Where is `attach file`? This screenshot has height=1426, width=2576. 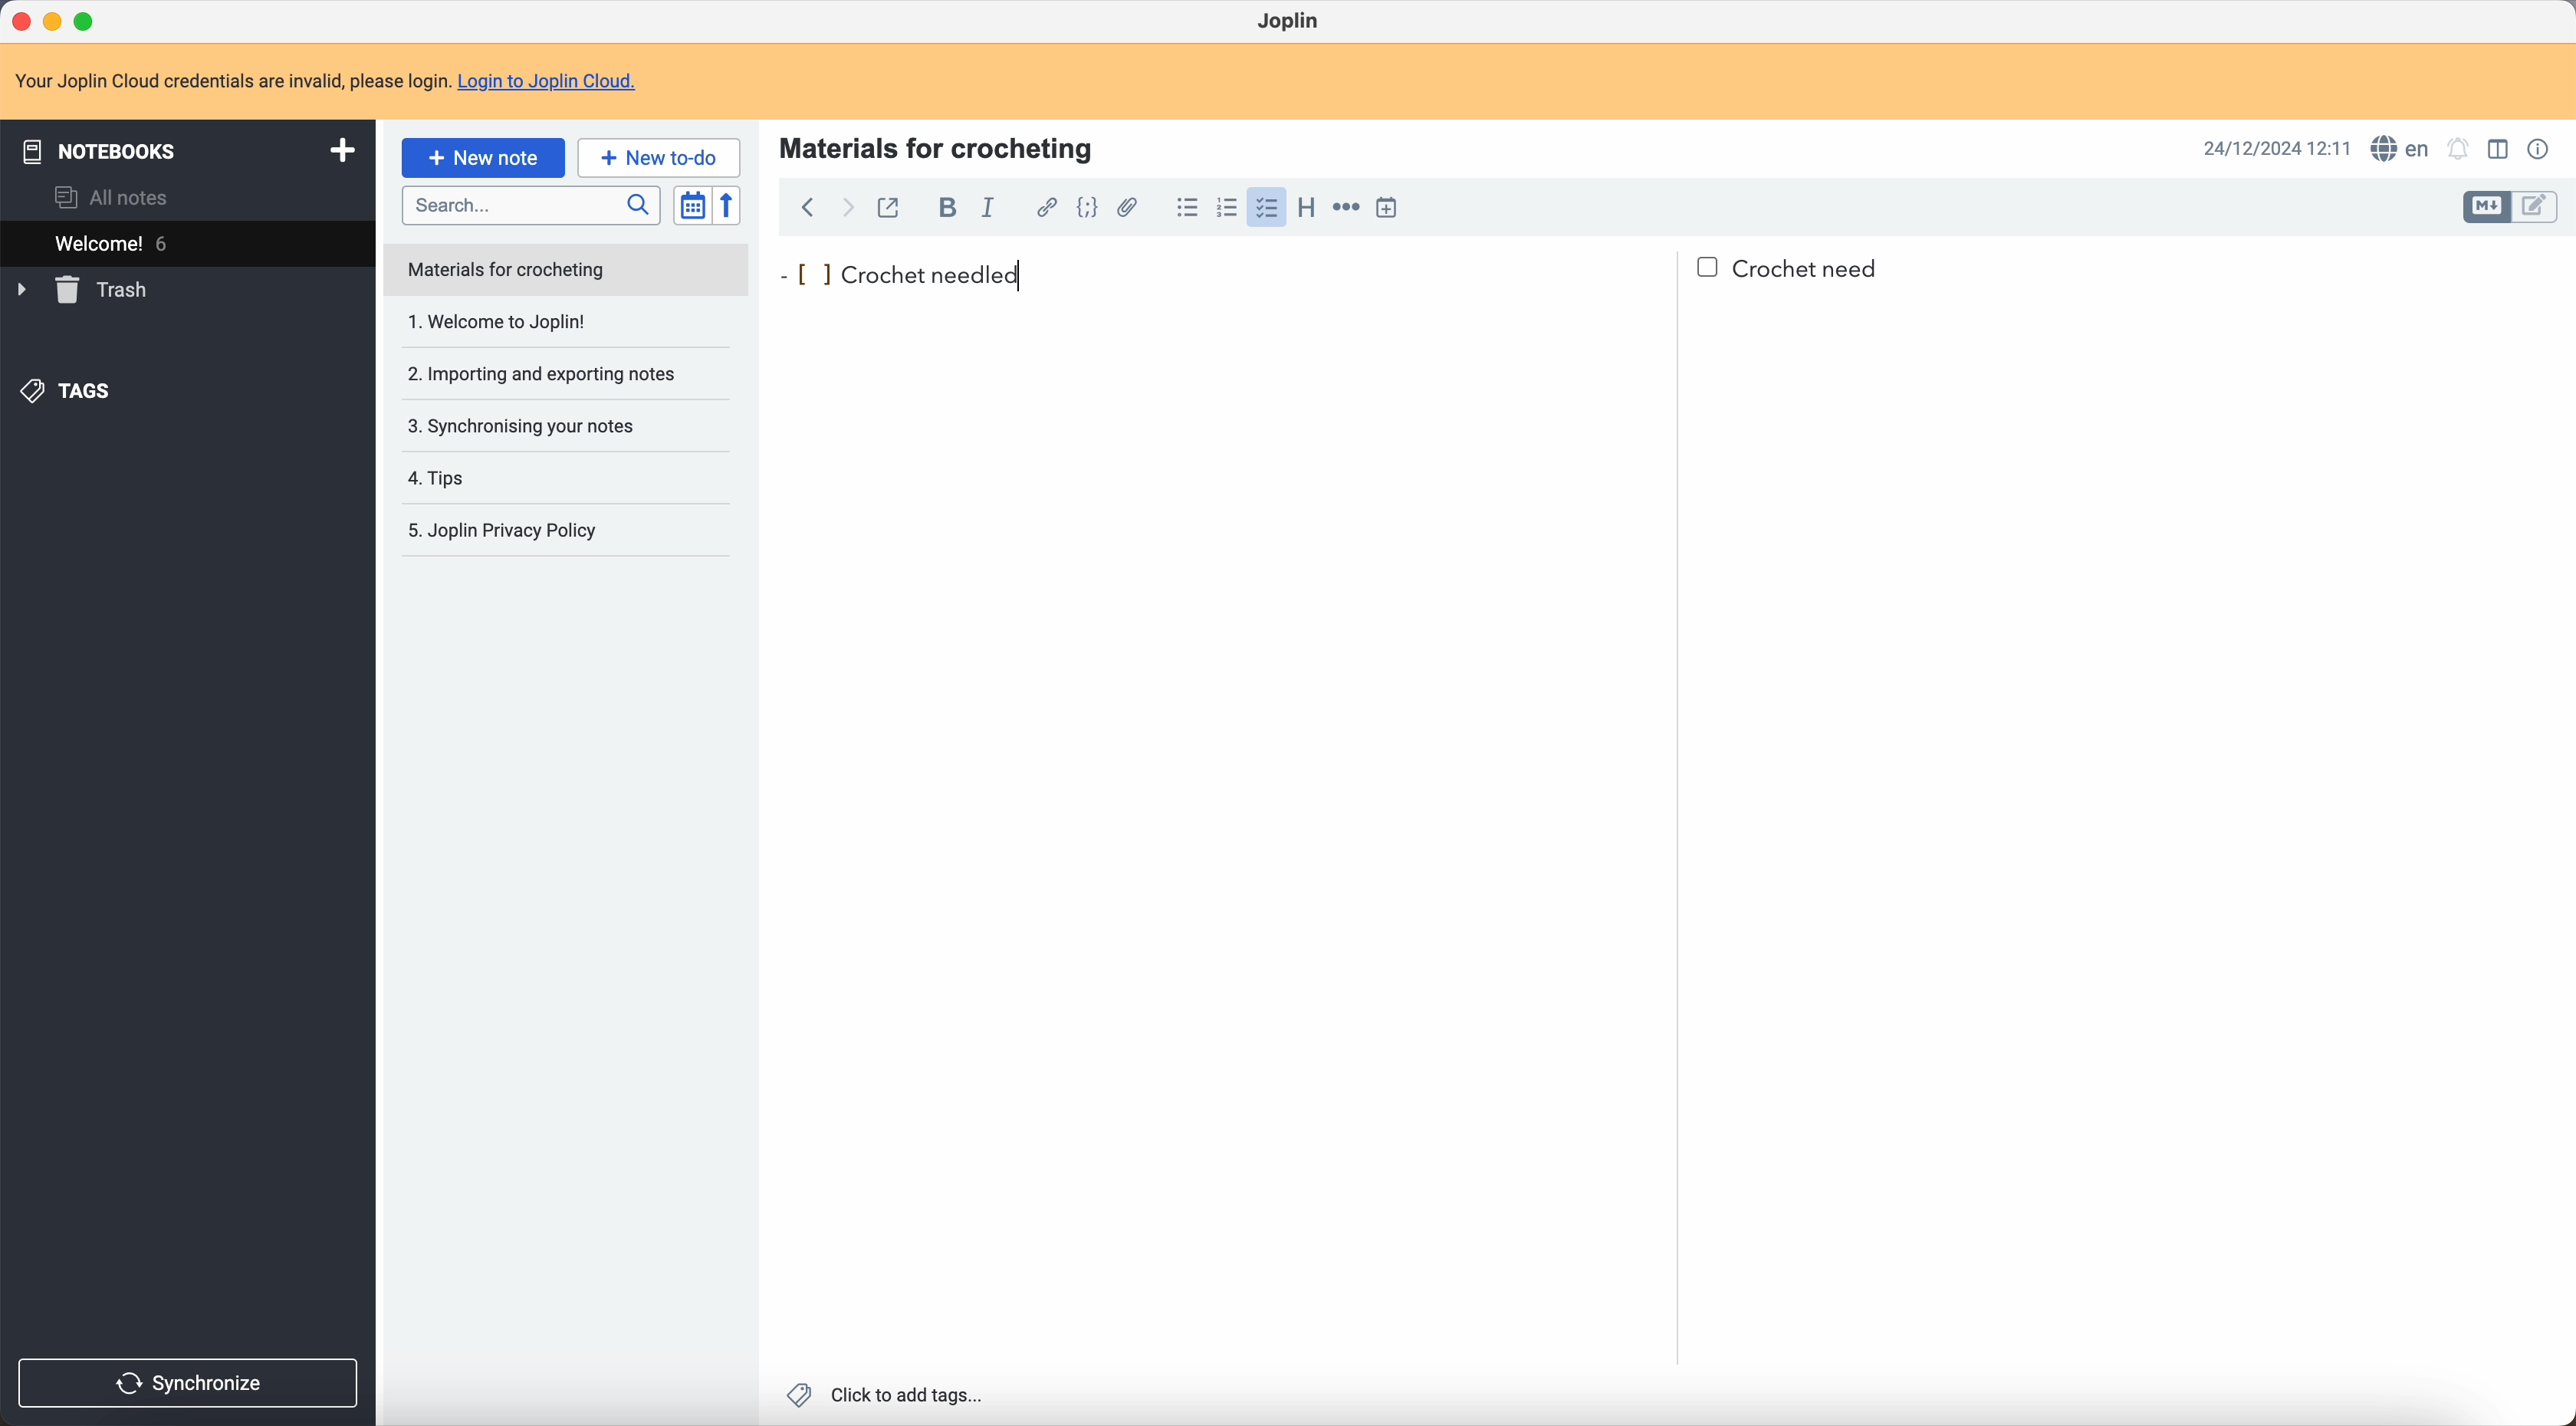 attach file is located at coordinates (1132, 208).